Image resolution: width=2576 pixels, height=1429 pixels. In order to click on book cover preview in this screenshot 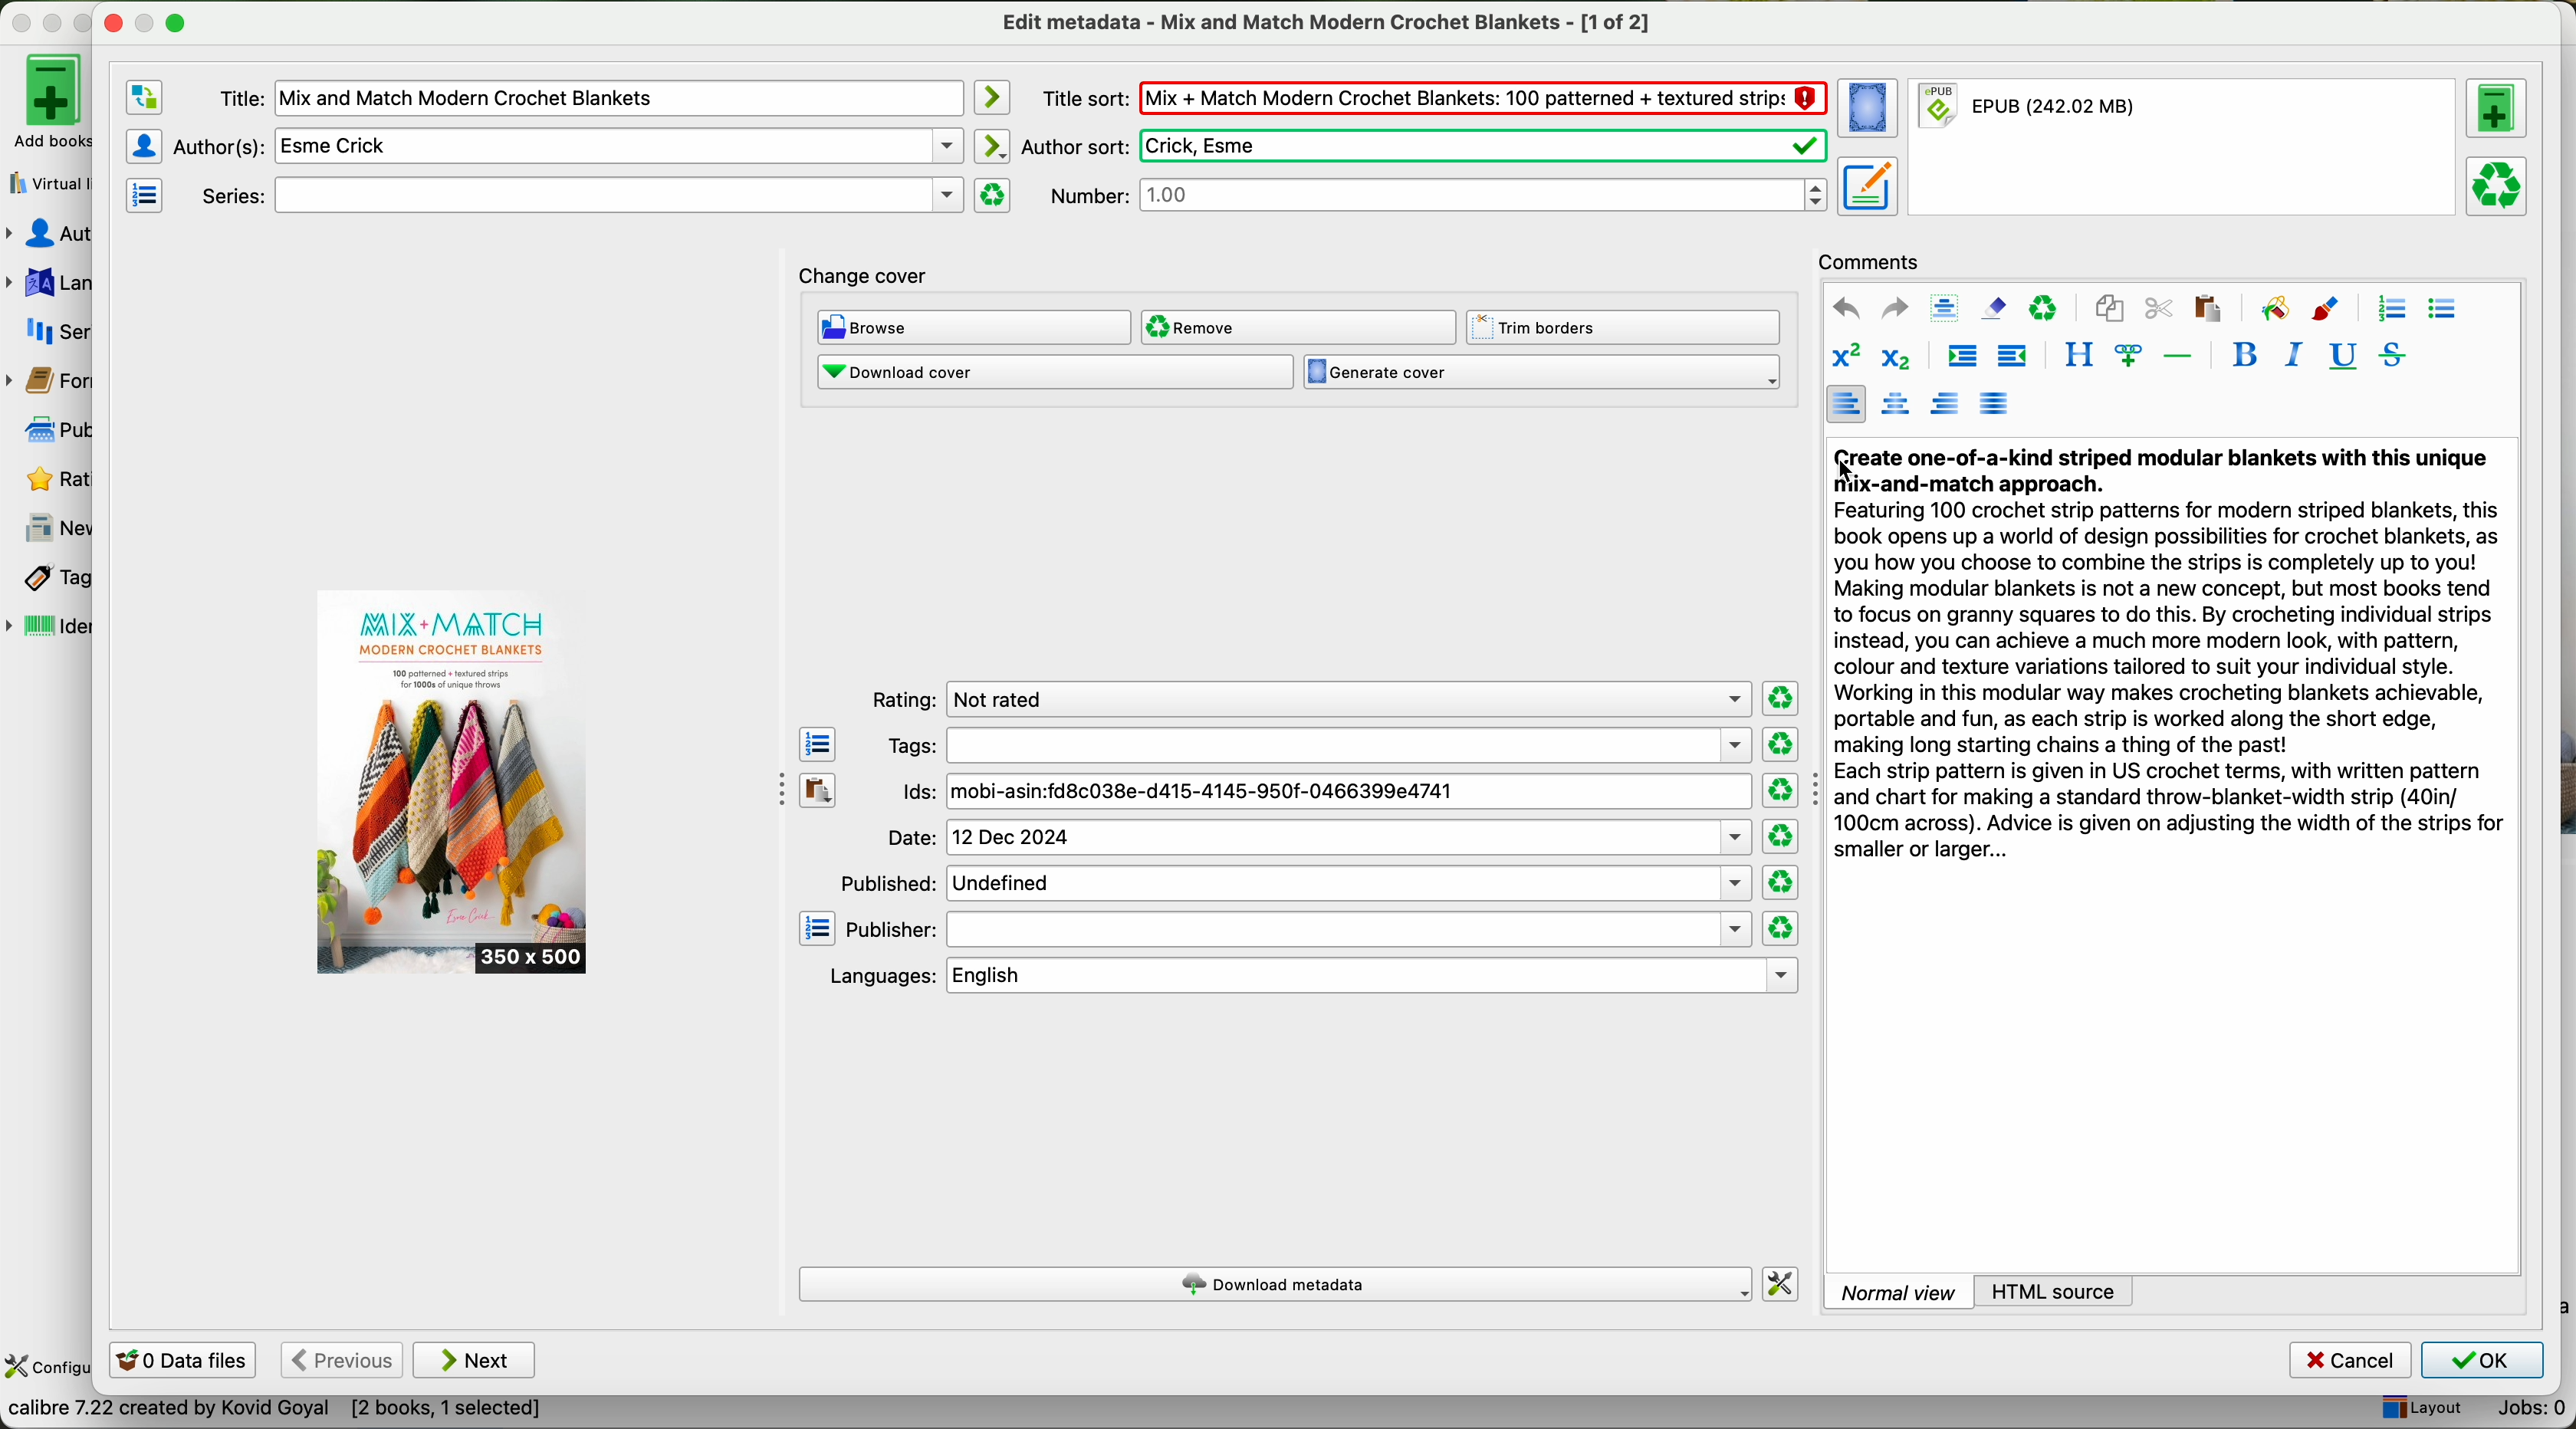, I will do `click(454, 783)`.